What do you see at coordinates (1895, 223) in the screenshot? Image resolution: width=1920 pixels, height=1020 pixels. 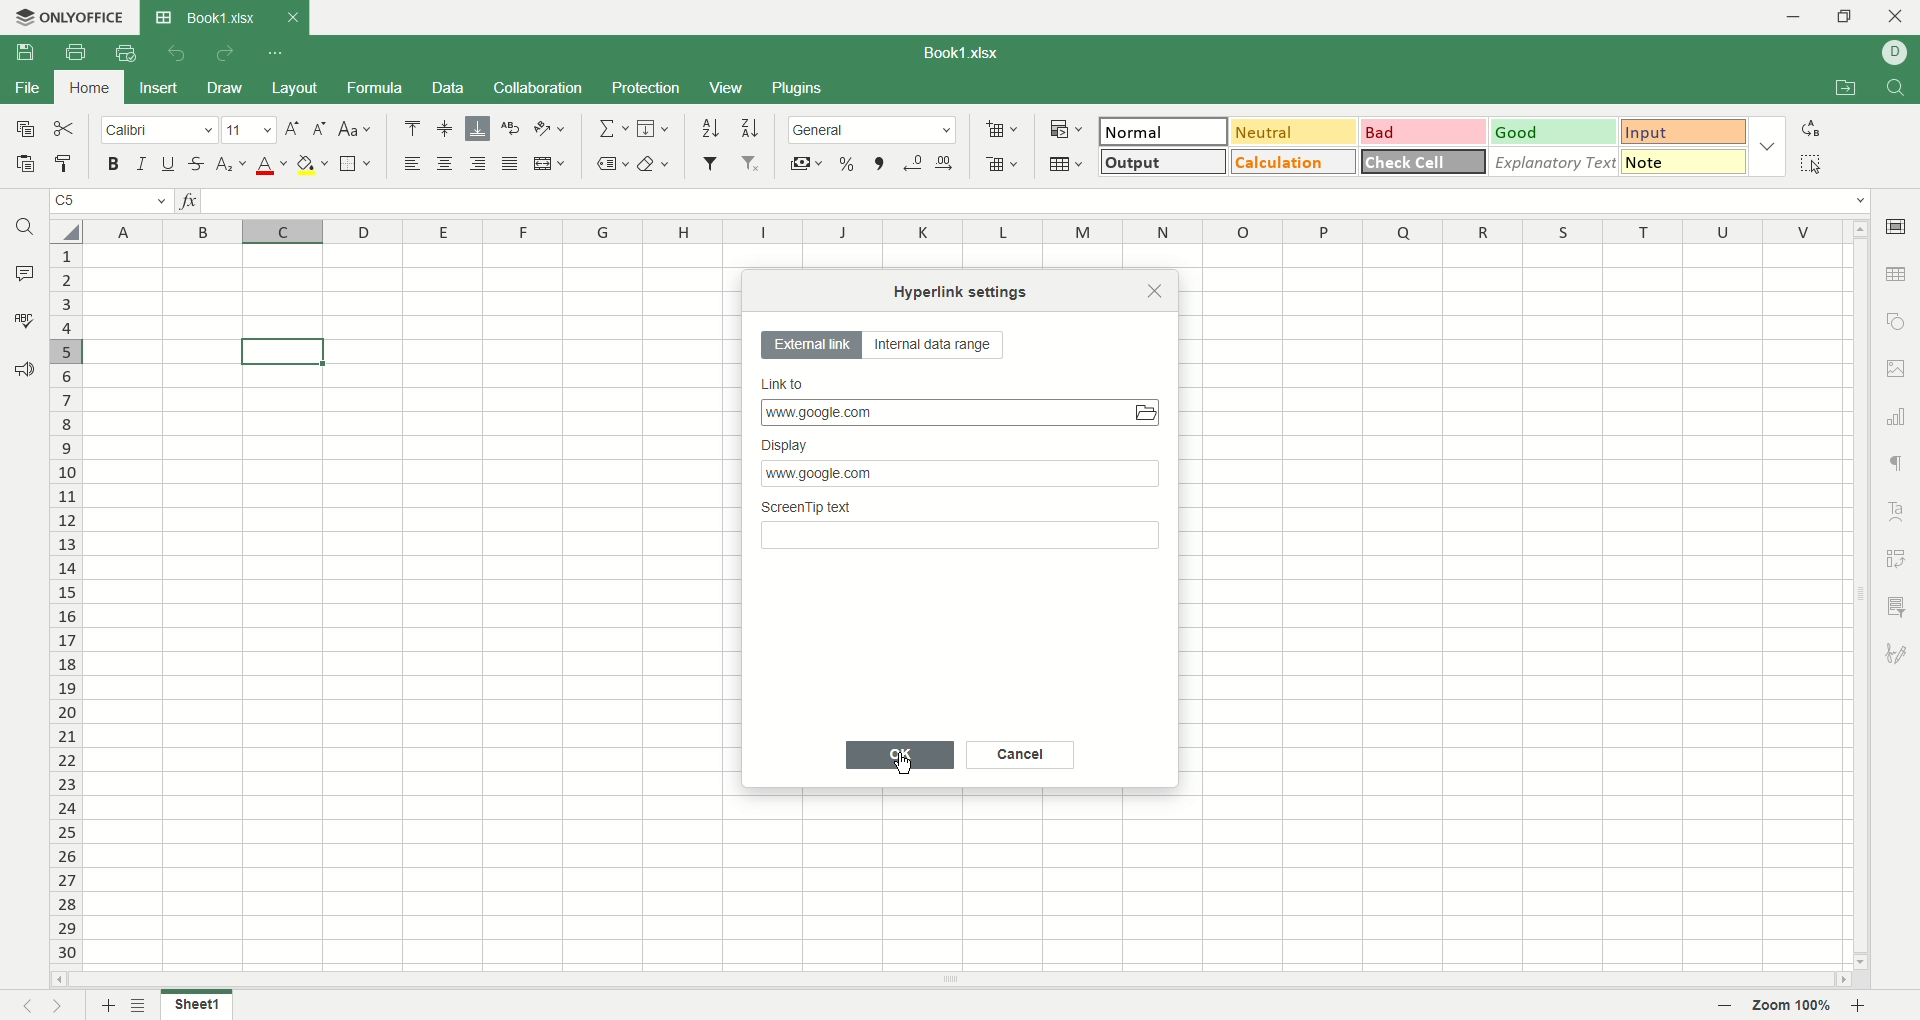 I see `cell settings` at bounding box center [1895, 223].